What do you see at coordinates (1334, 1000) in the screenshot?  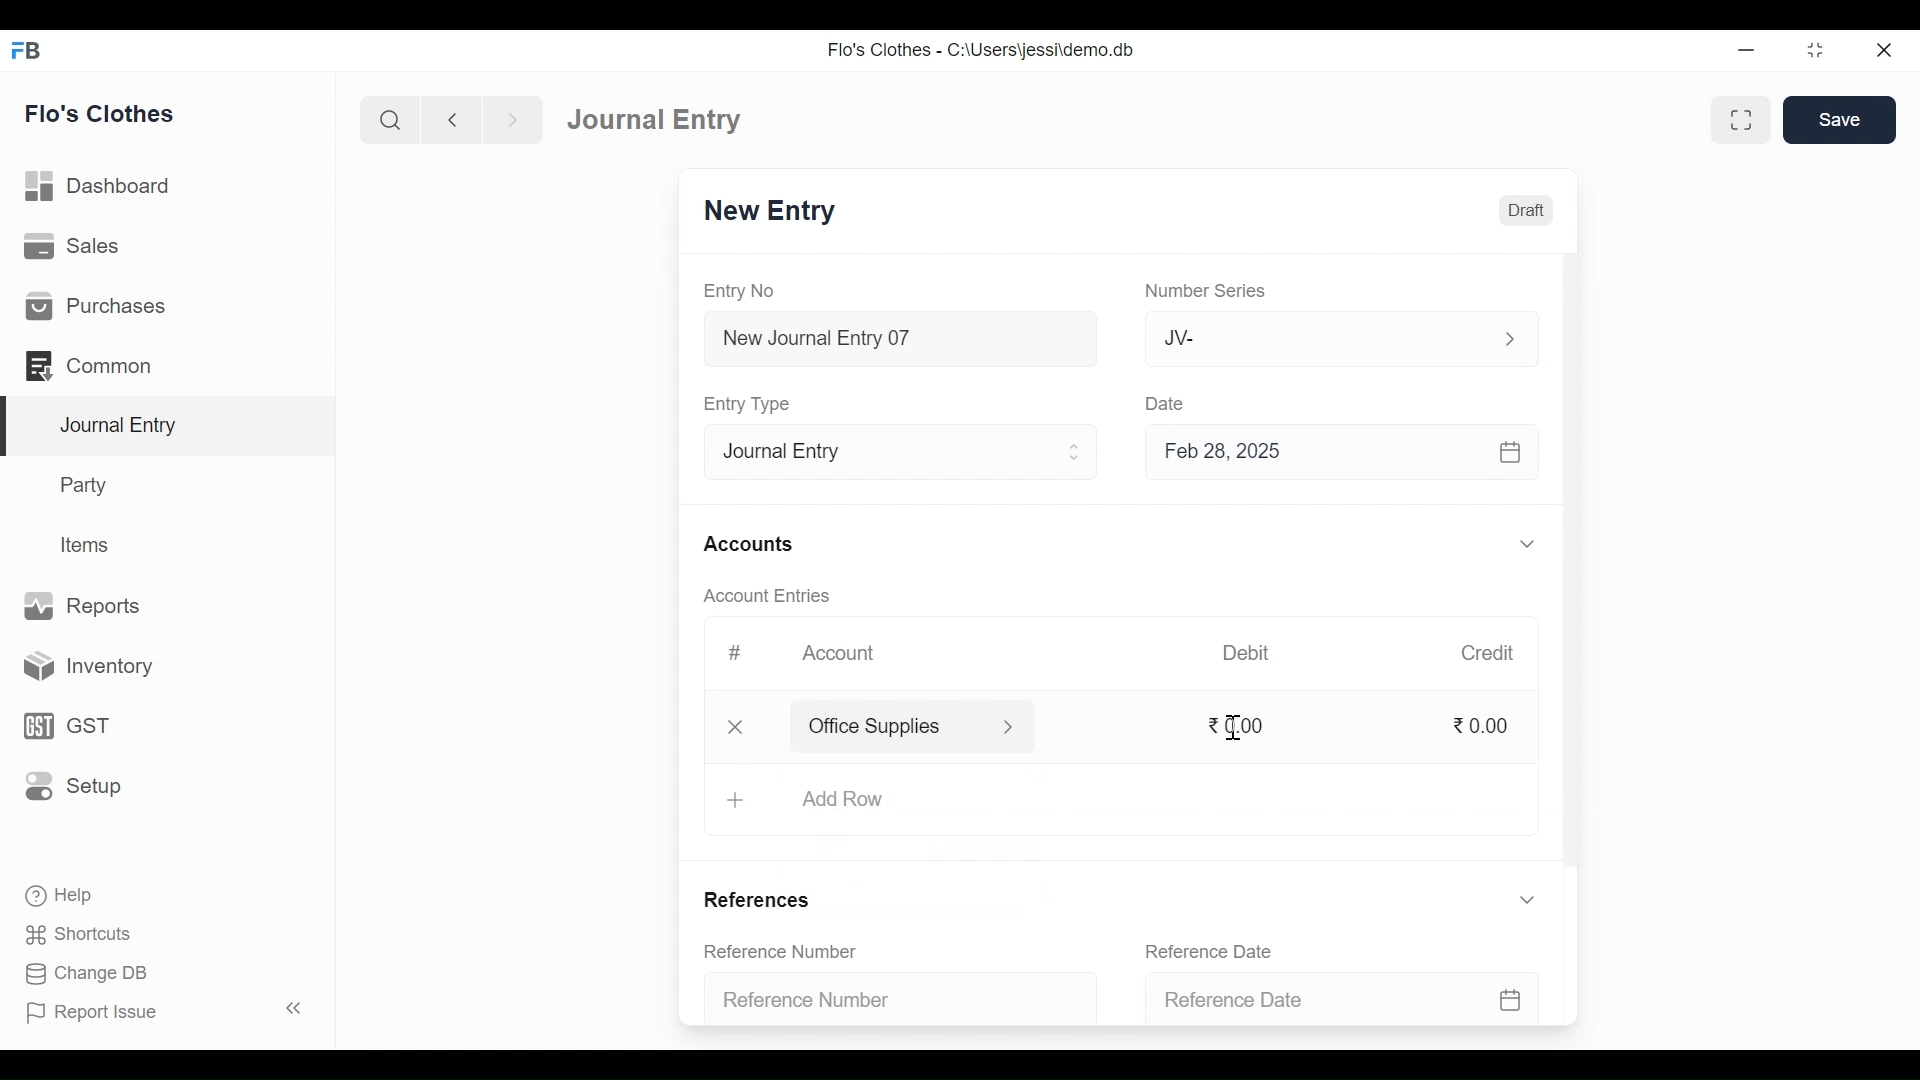 I see `Reference Date` at bounding box center [1334, 1000].